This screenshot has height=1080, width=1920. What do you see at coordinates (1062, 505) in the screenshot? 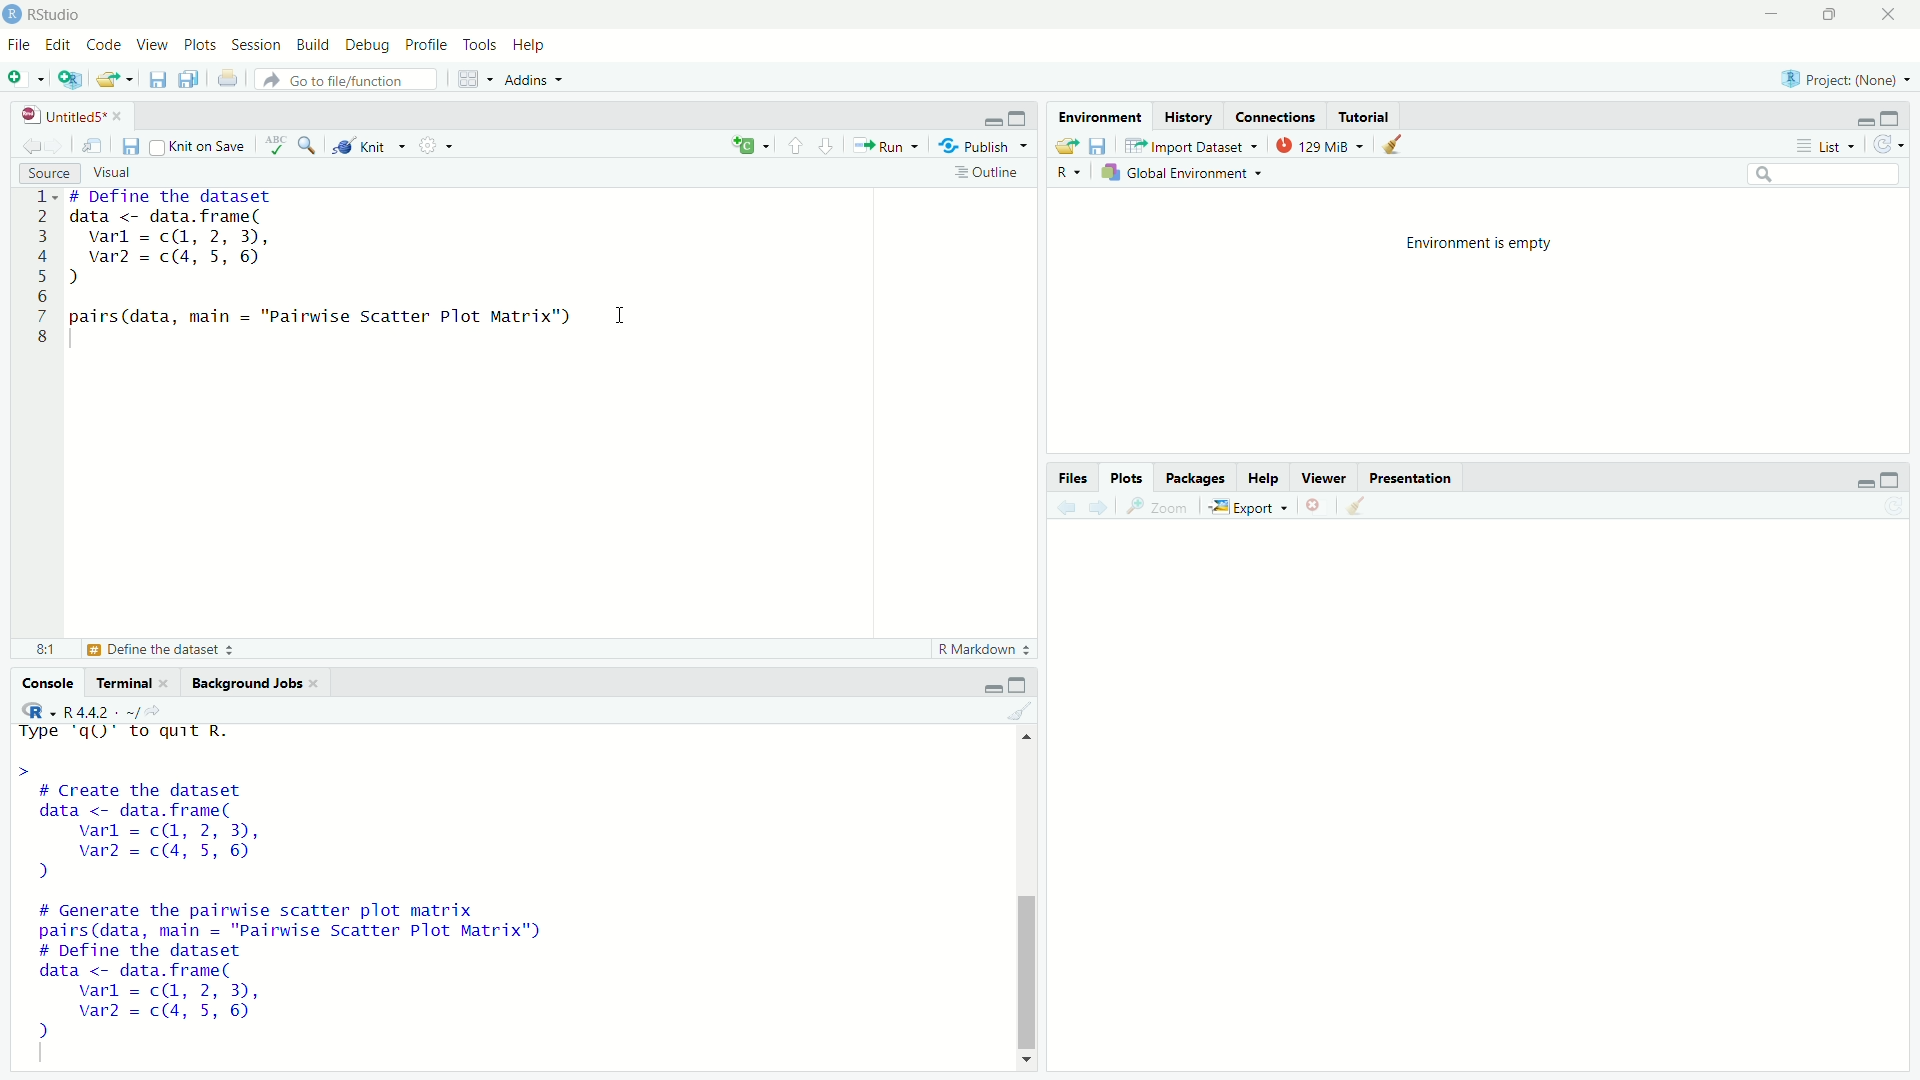
I see `Go back to the previous source location (Ctrl + F9)` at bounding box center [1062, 505].